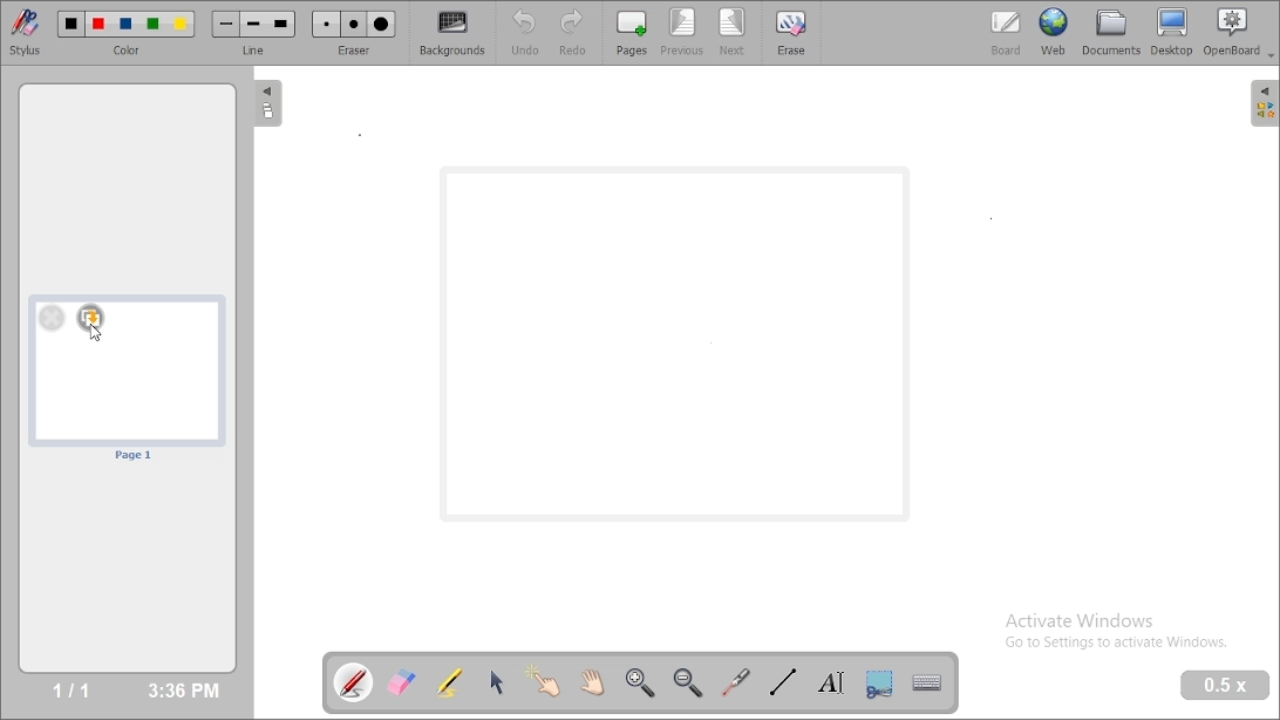 The width and height of the screenshot is (1280, 720). Describe the element at coordinates (71, 690) in the screenshot. I see `1/1` at that location.